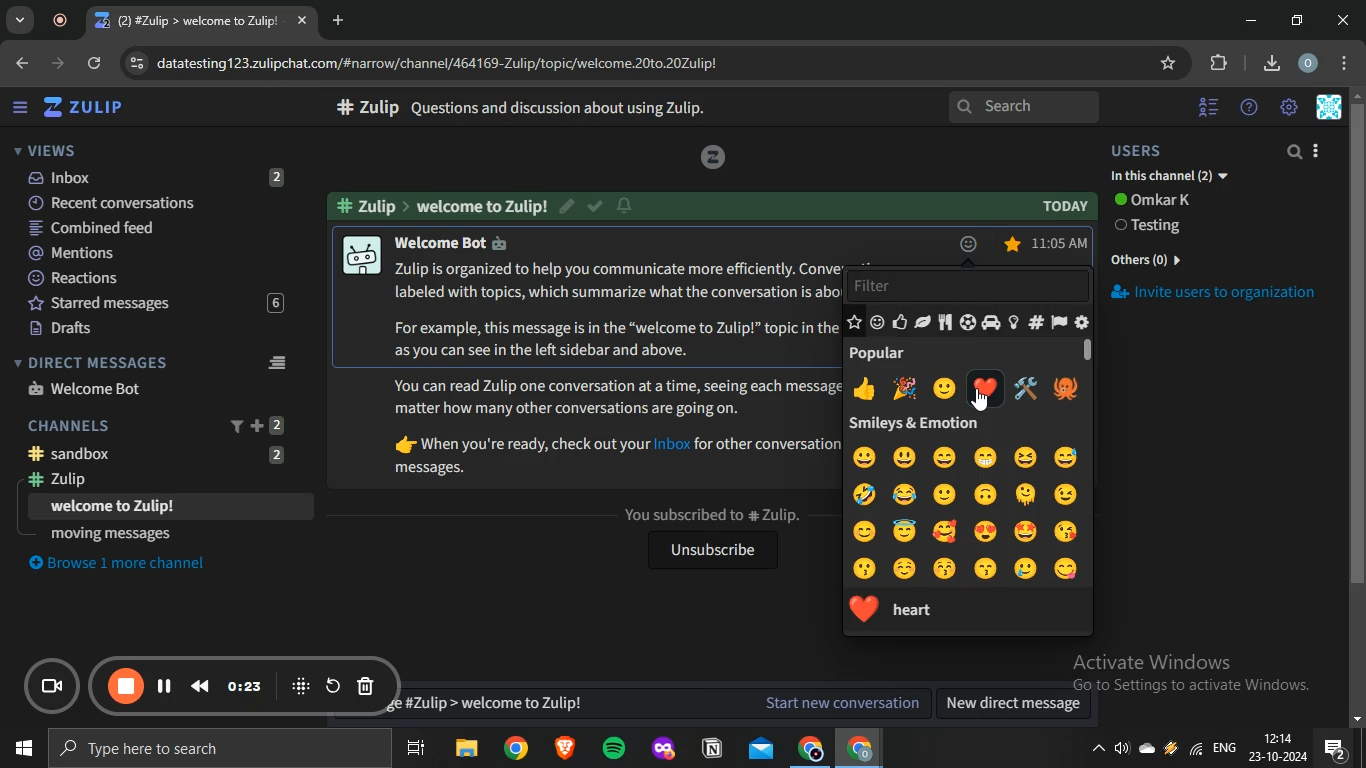 Image resolution: width=1366 pixels, height=768 pixels. Describe the element at coordinates (115, 507) in the screenshot. I see `welcome to zulip` at that location.